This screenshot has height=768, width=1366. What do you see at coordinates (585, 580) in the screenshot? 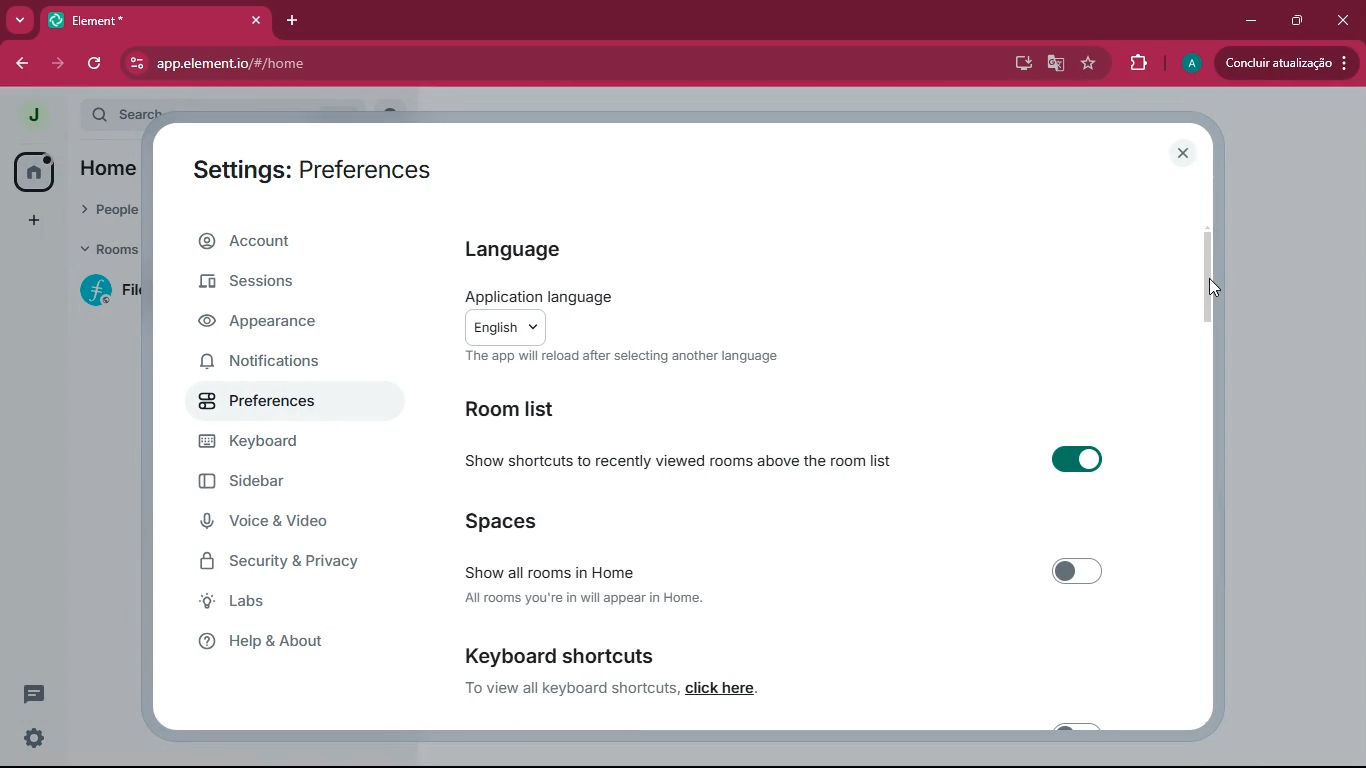
I see `show all rooms in home. all rooms you're in will appear in home.` at bounding box center [585, 580].